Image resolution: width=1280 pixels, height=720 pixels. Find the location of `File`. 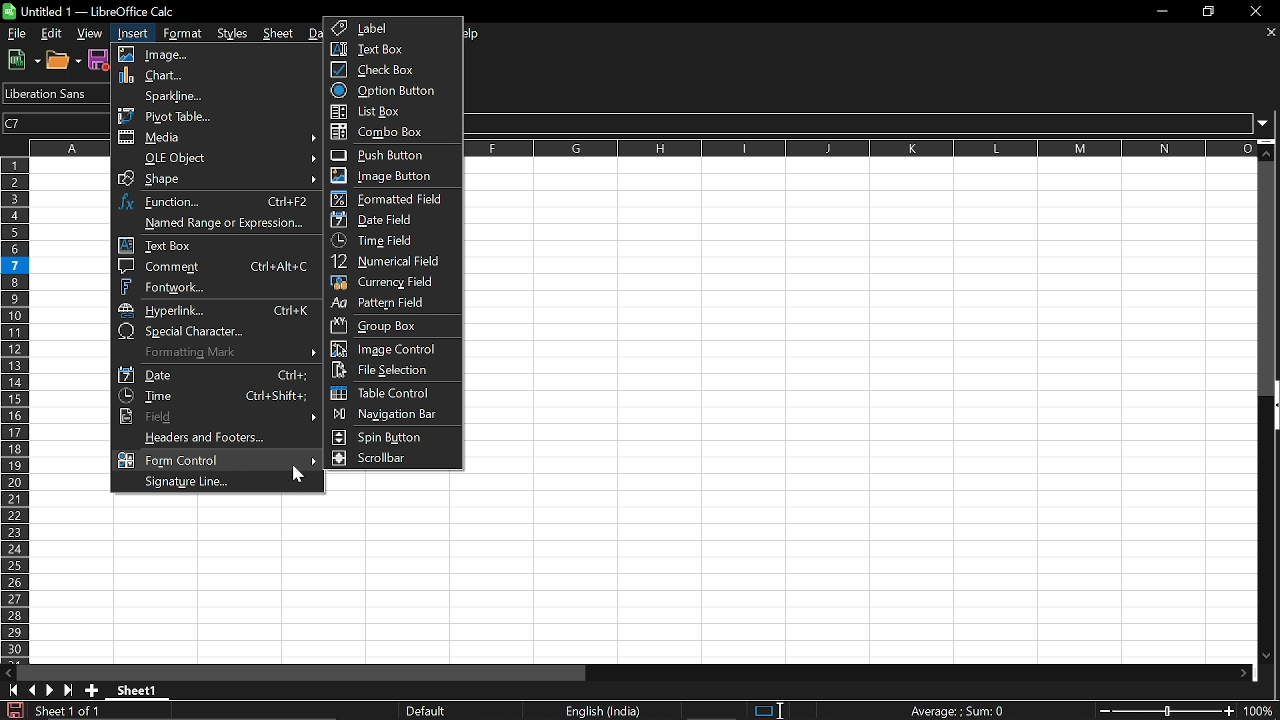

File is located at coordinates (16, 33).